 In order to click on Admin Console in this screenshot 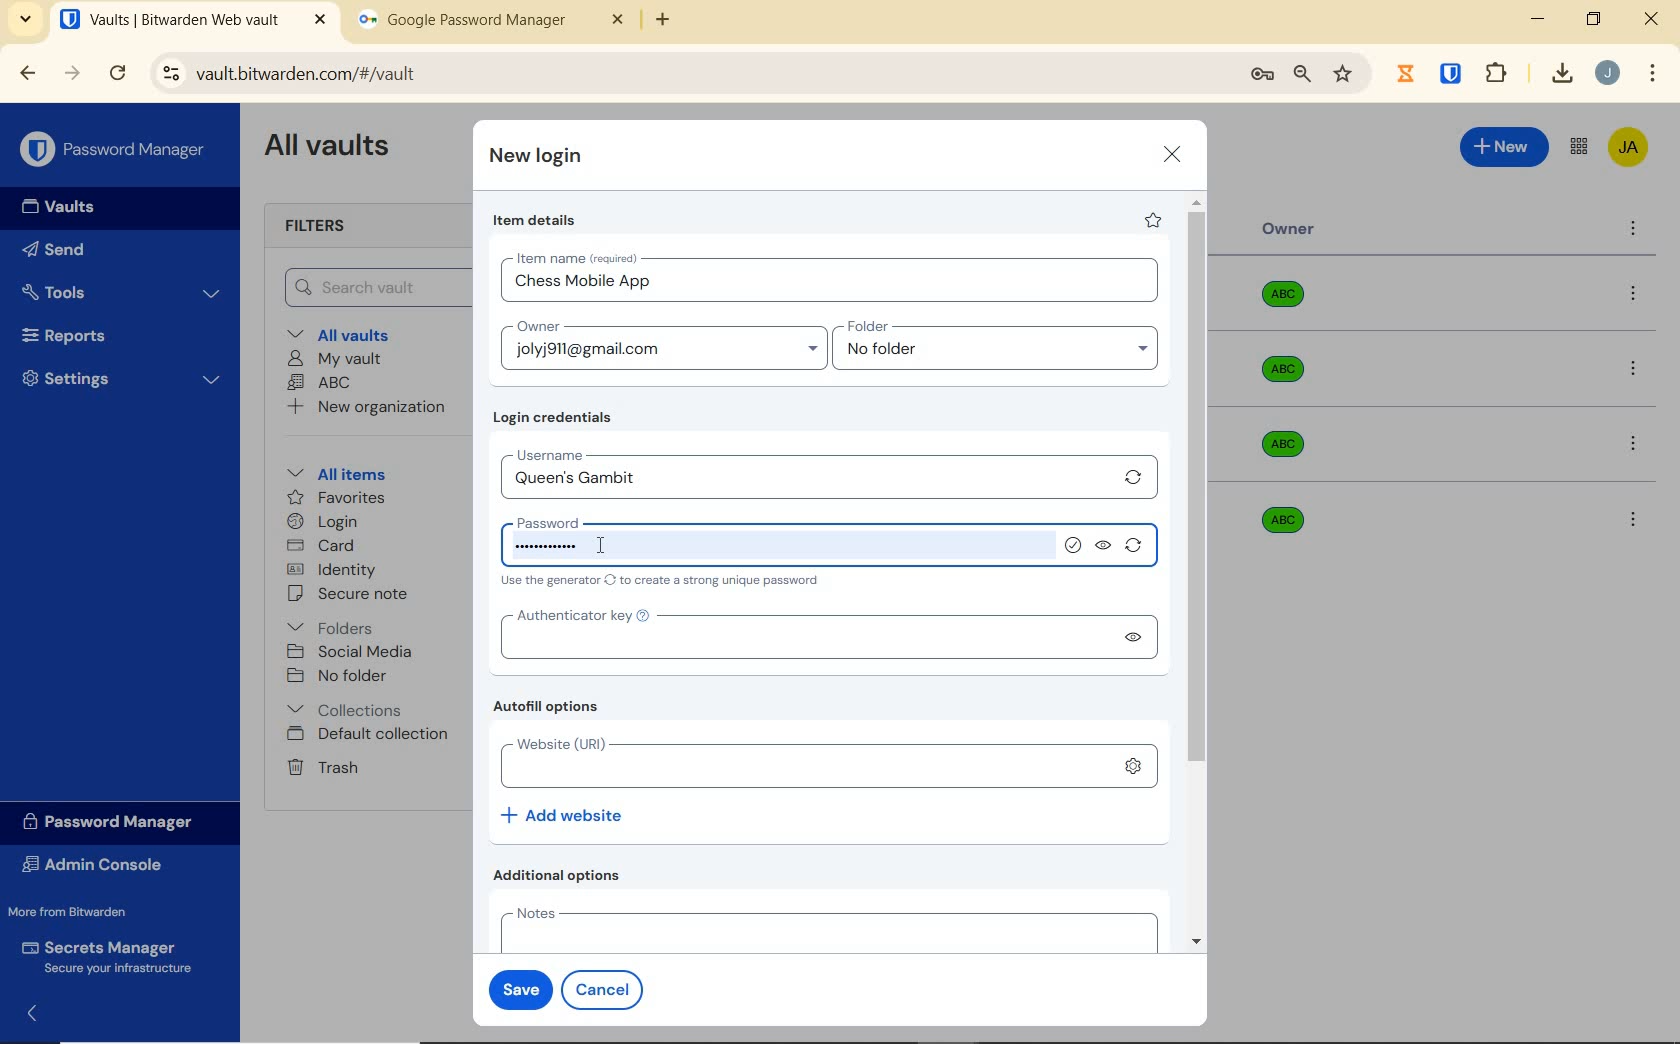, I will do `click(98, 867)`.